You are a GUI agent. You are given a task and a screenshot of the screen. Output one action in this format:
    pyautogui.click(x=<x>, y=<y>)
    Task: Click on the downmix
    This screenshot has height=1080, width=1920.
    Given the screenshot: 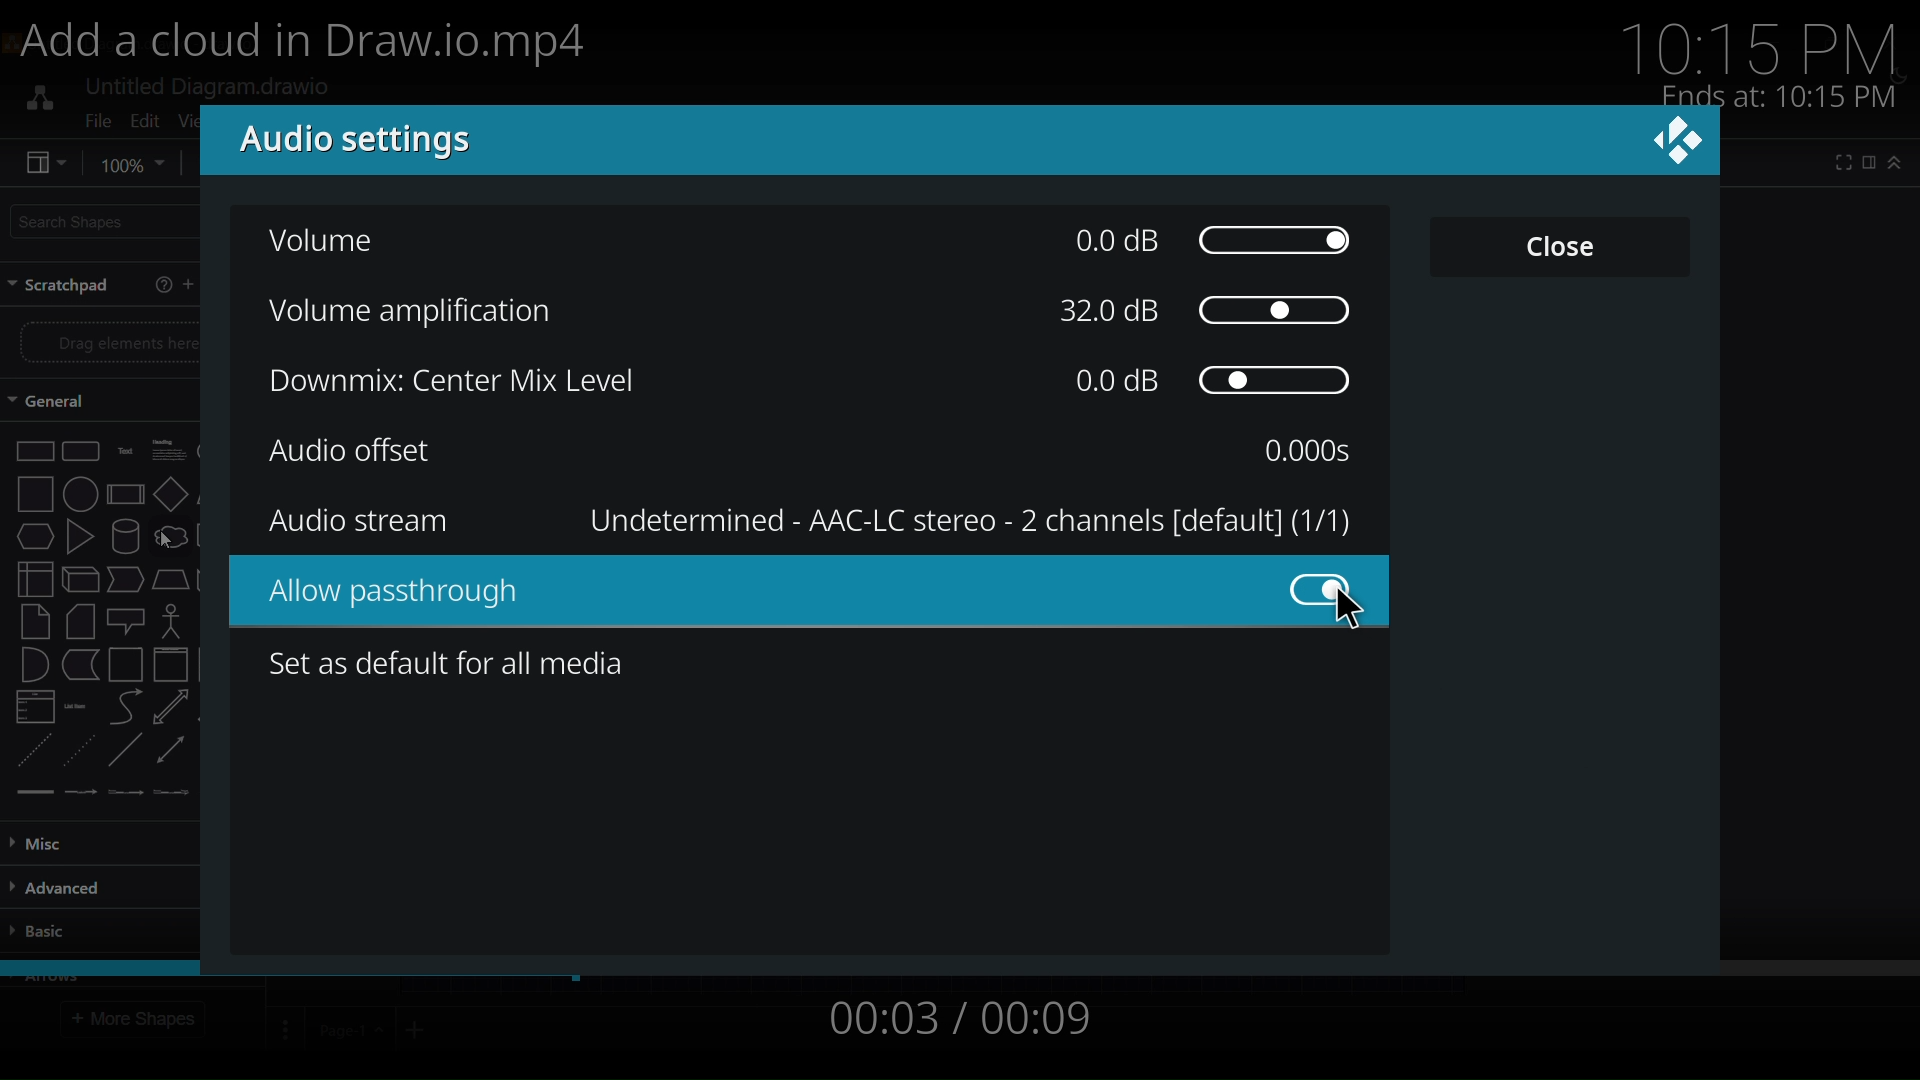 What is the action you would take?
    pyautogui.click(x=440, y=386)
    